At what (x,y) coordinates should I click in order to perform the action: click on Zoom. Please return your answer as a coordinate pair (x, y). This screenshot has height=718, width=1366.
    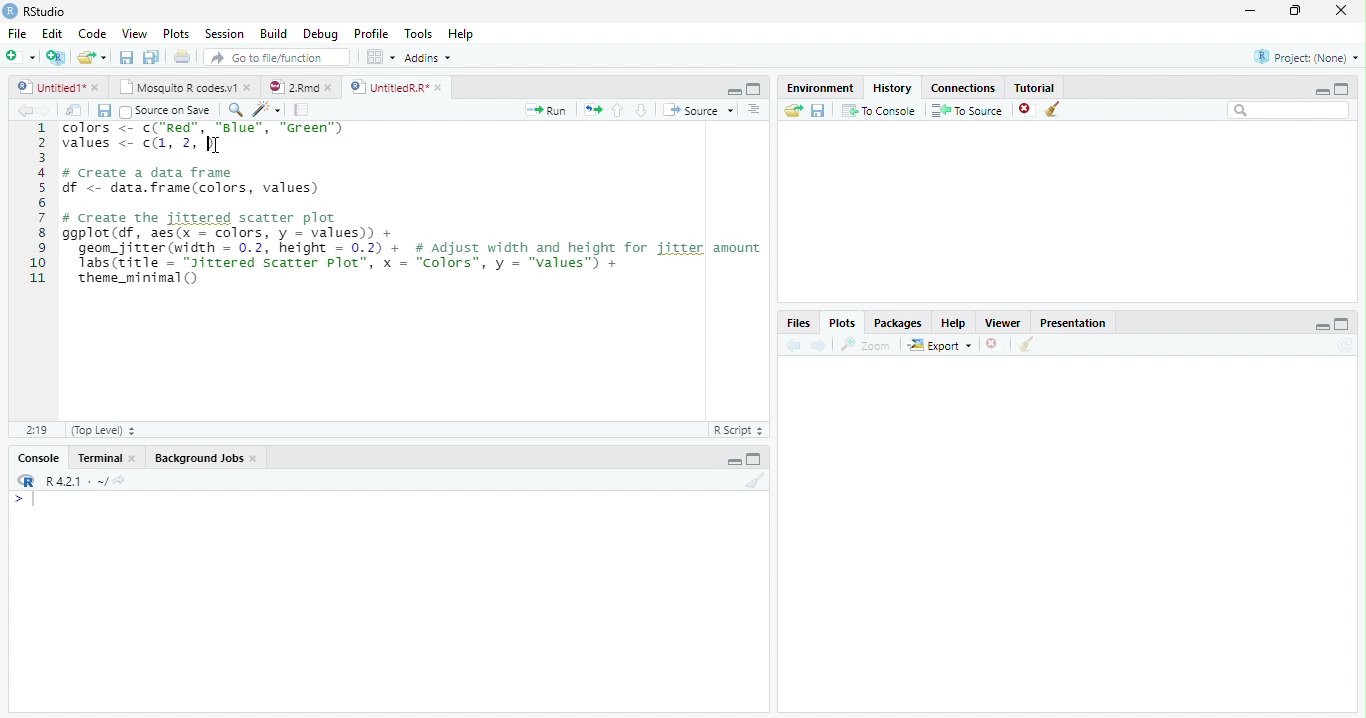
    Looking at the image, I should click on (866, 345).